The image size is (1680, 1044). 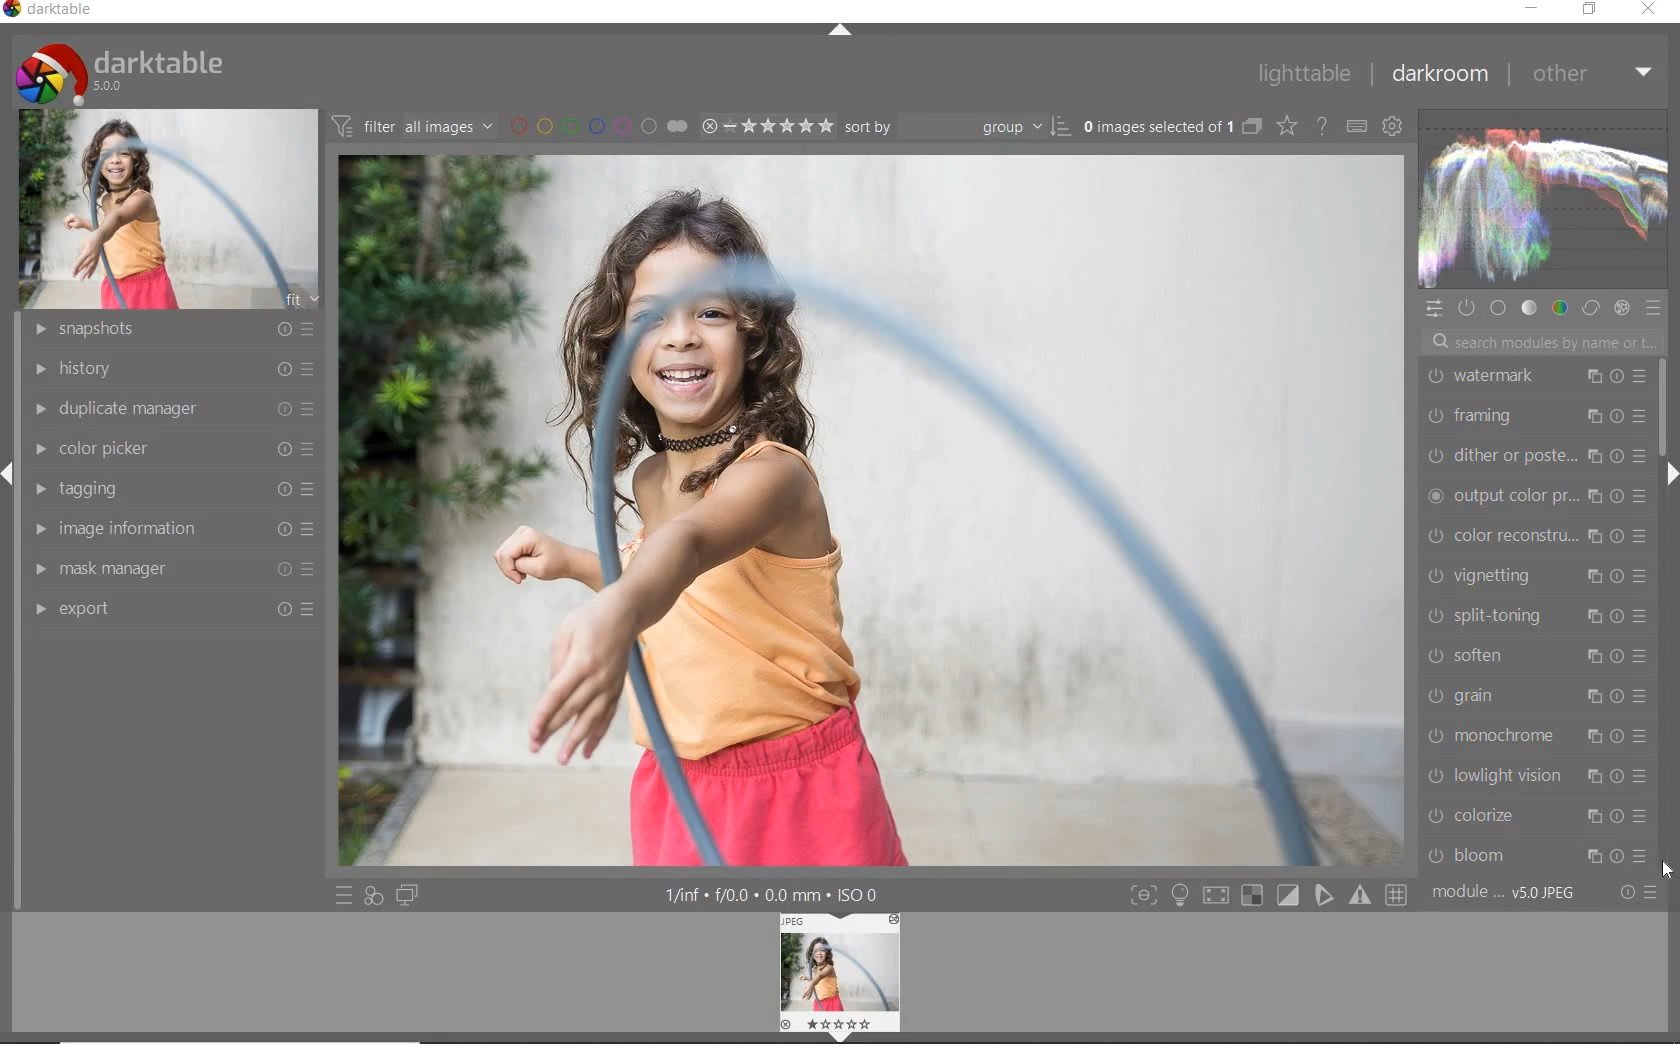 What do you see at coordinates (1251, 128) in the screenshot?
I see `collapse grouped images` at bounding box center [1251, 128].